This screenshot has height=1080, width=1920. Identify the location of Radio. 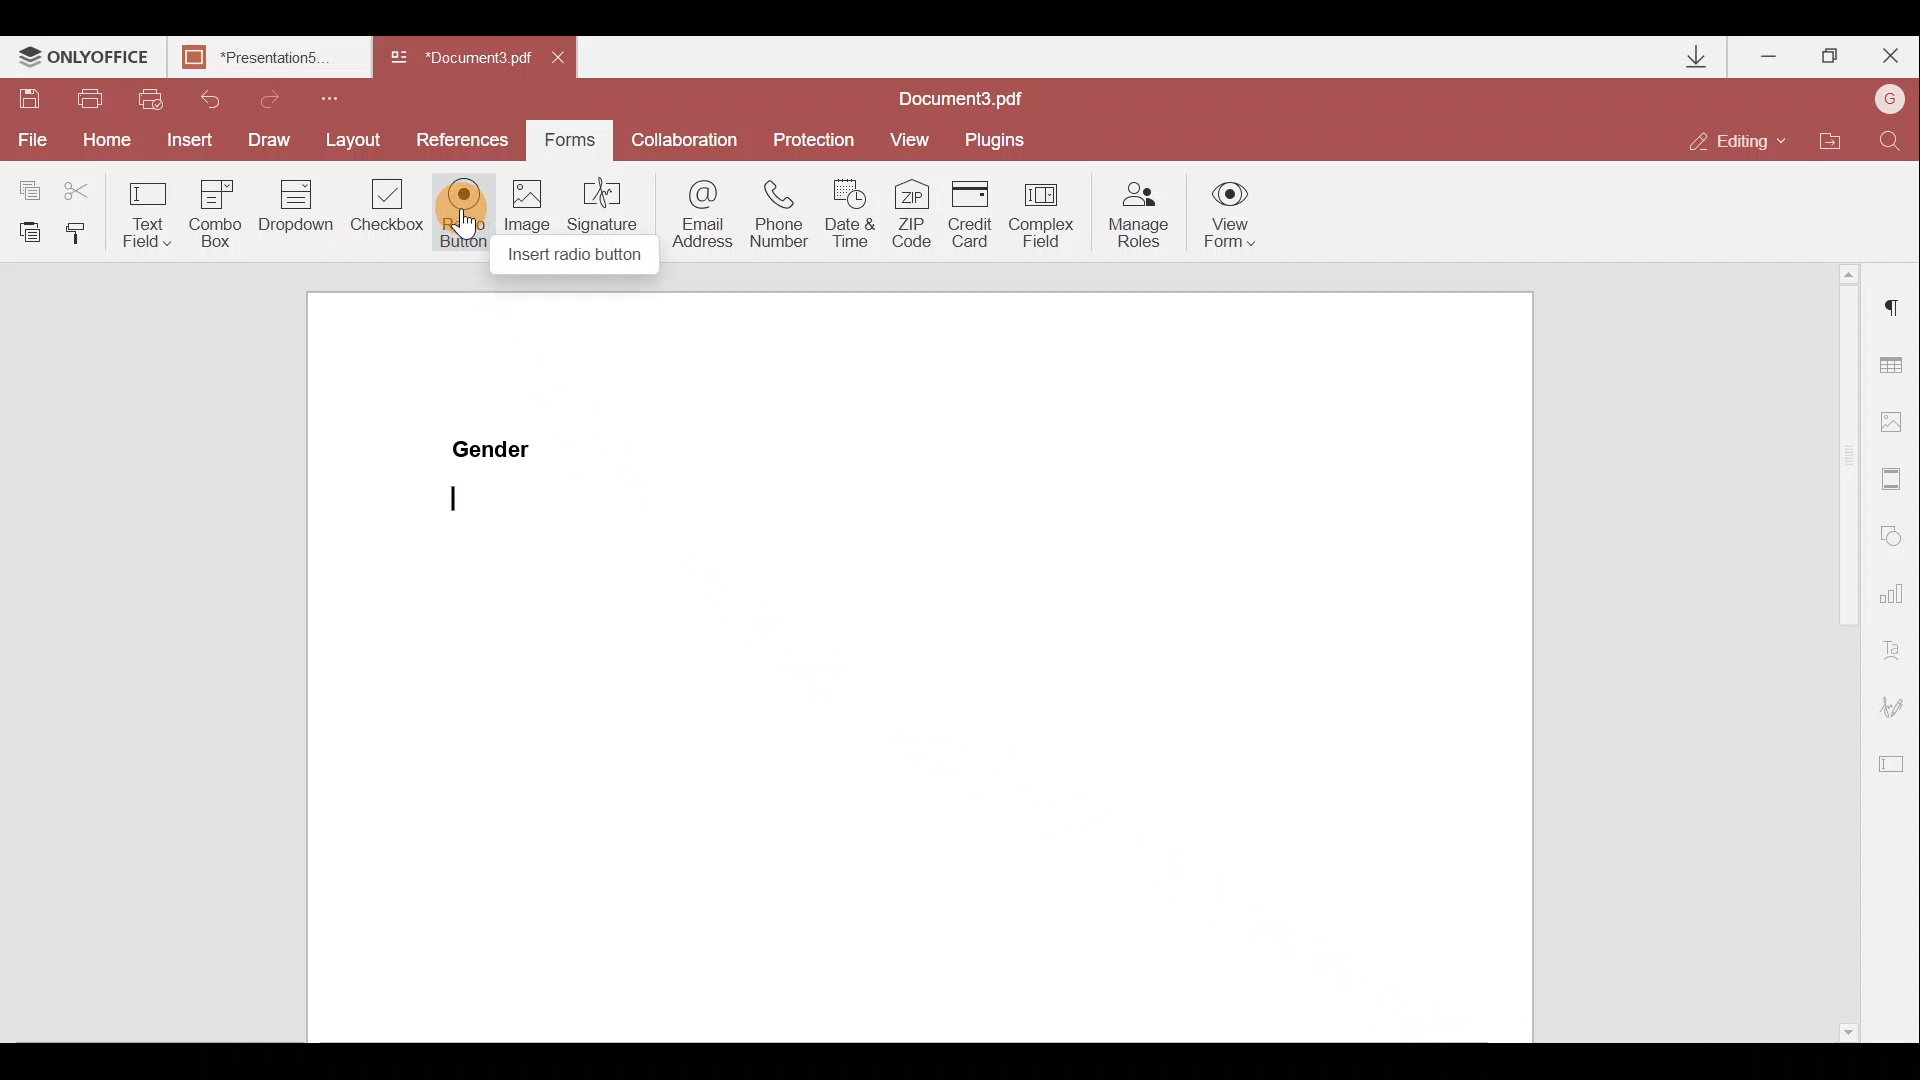
(464, 213).